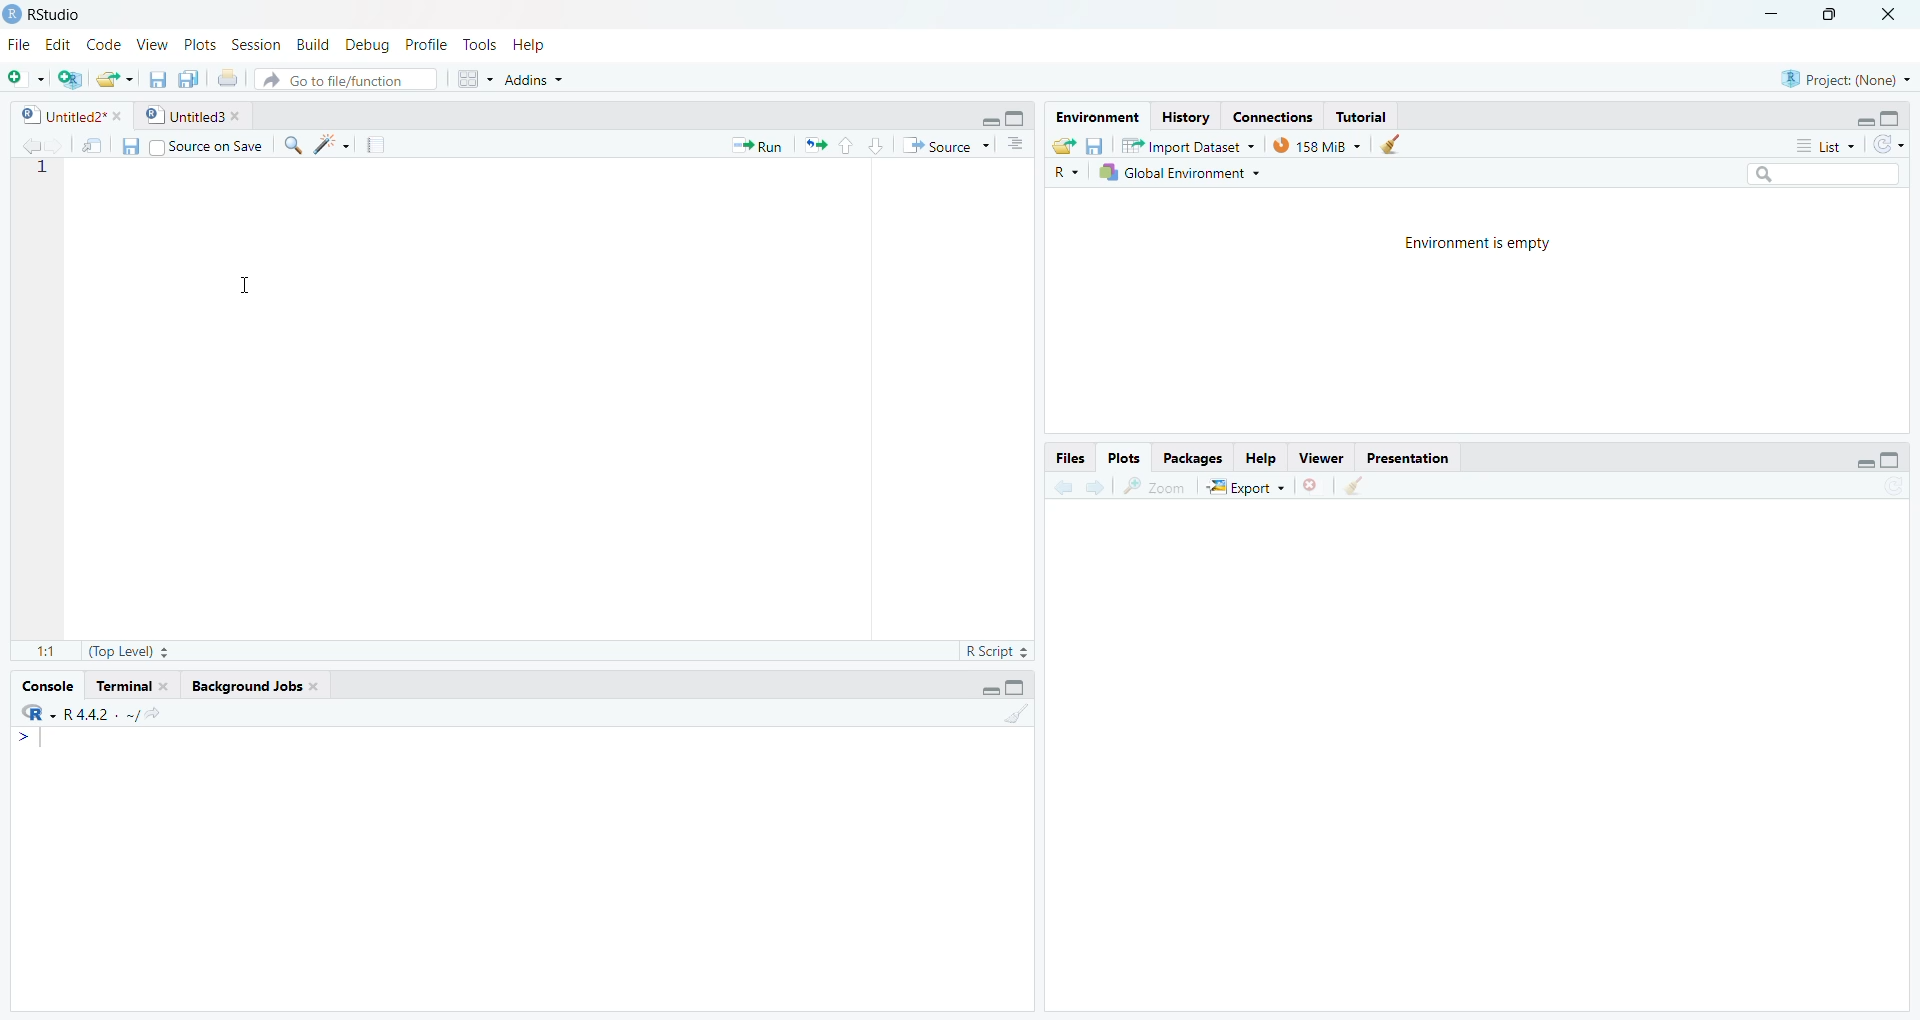 The image size is (1920, 1020). Describe the element at coordinates (274, 687) in the screenshot. I see `Background Jobs` at that location.